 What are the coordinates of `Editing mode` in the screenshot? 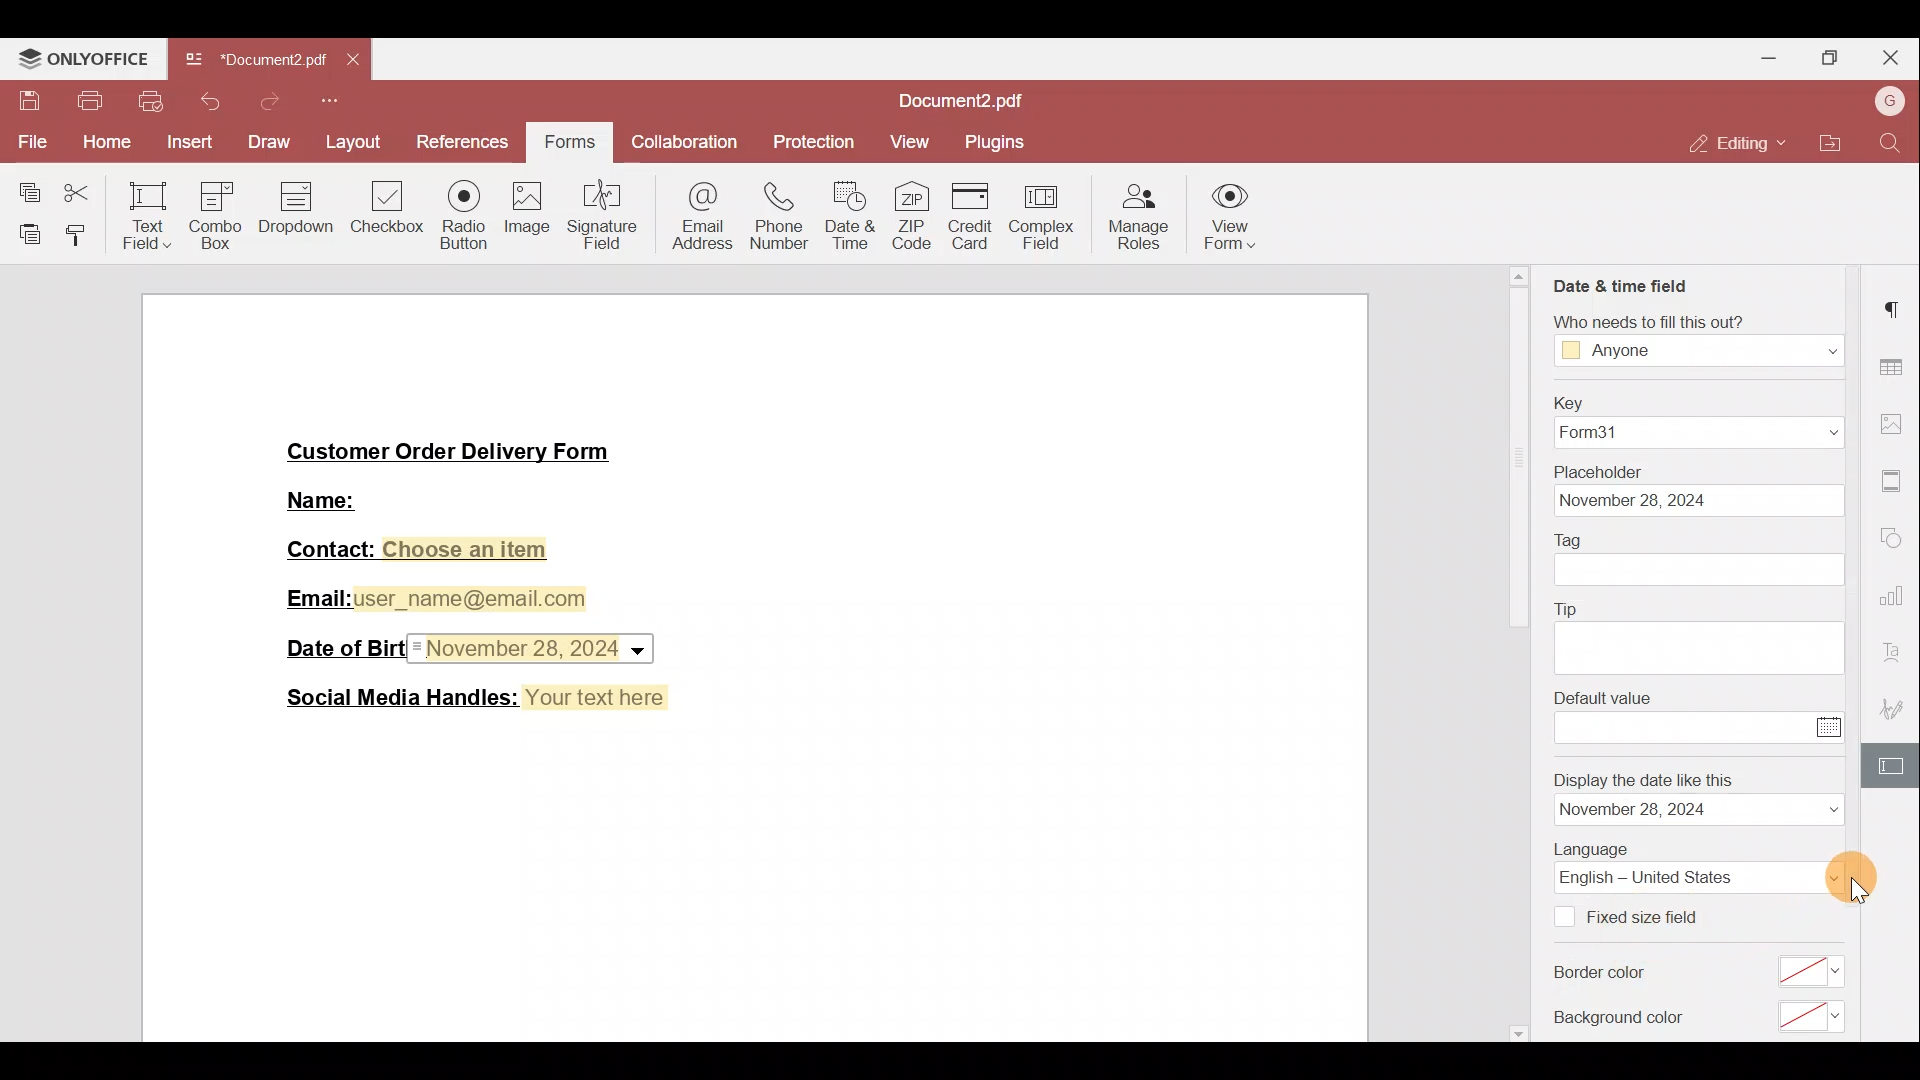 It's located at (1731, 143).